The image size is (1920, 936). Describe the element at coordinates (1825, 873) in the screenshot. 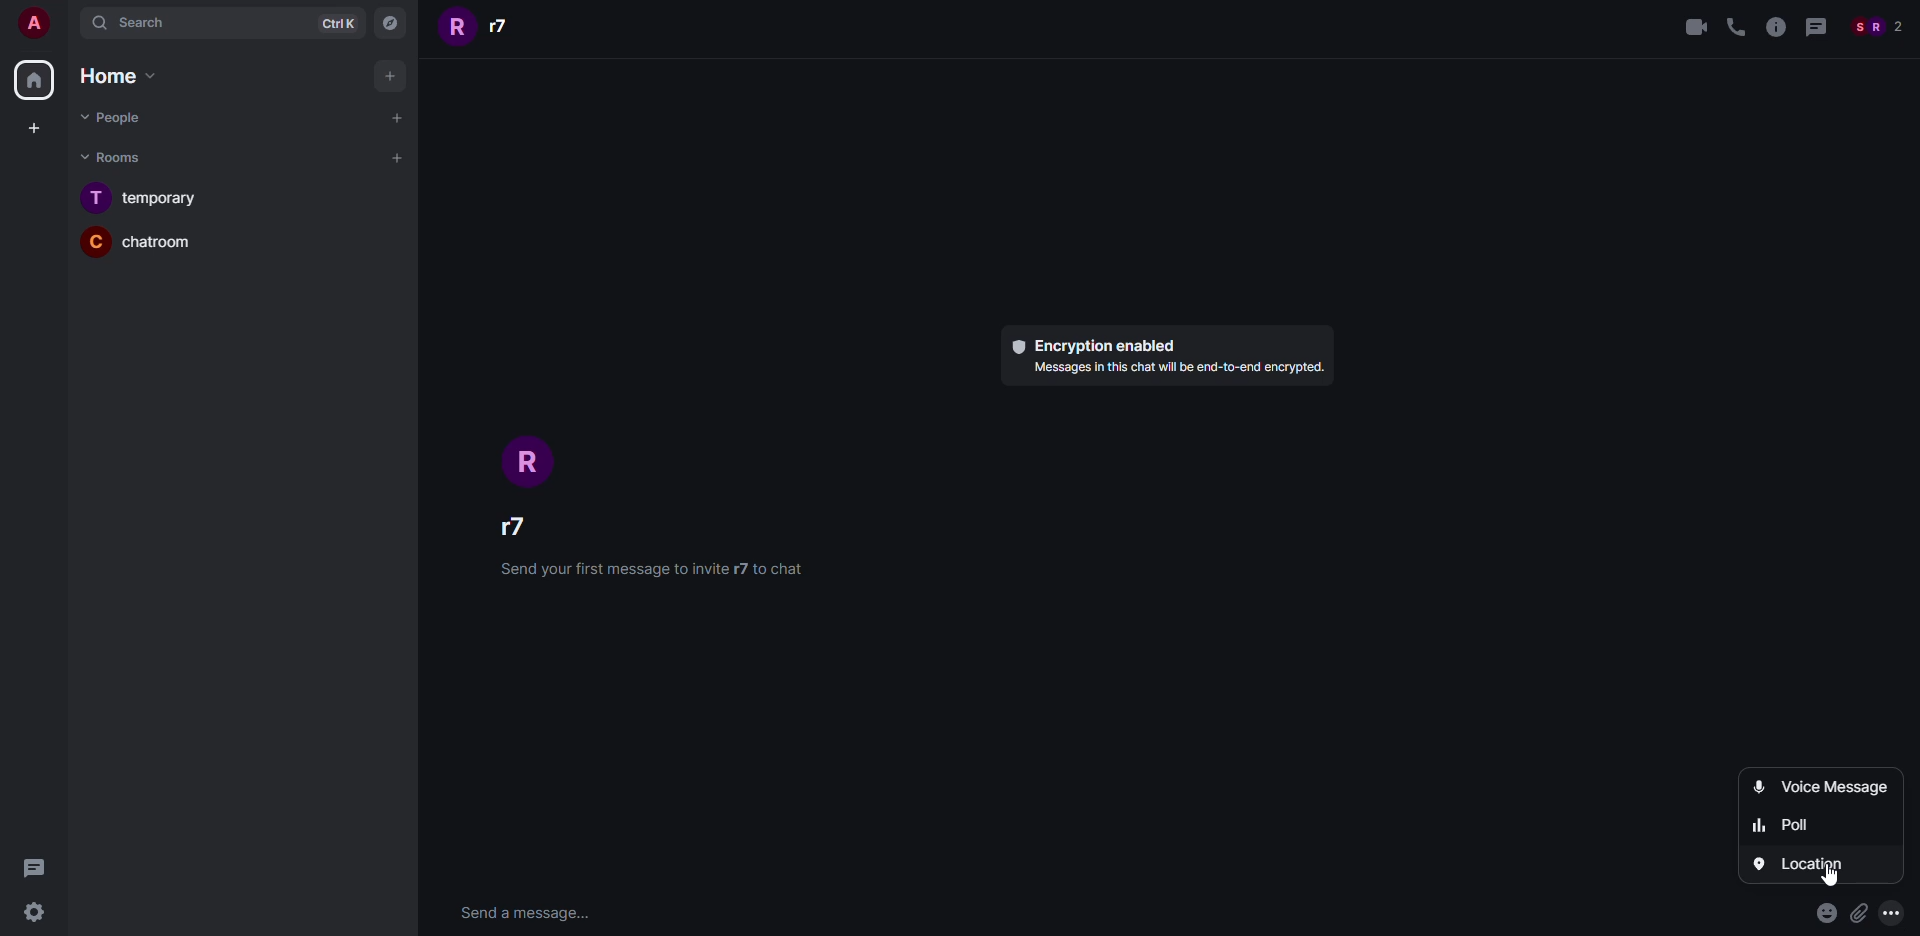

I see `cursor` at that location.